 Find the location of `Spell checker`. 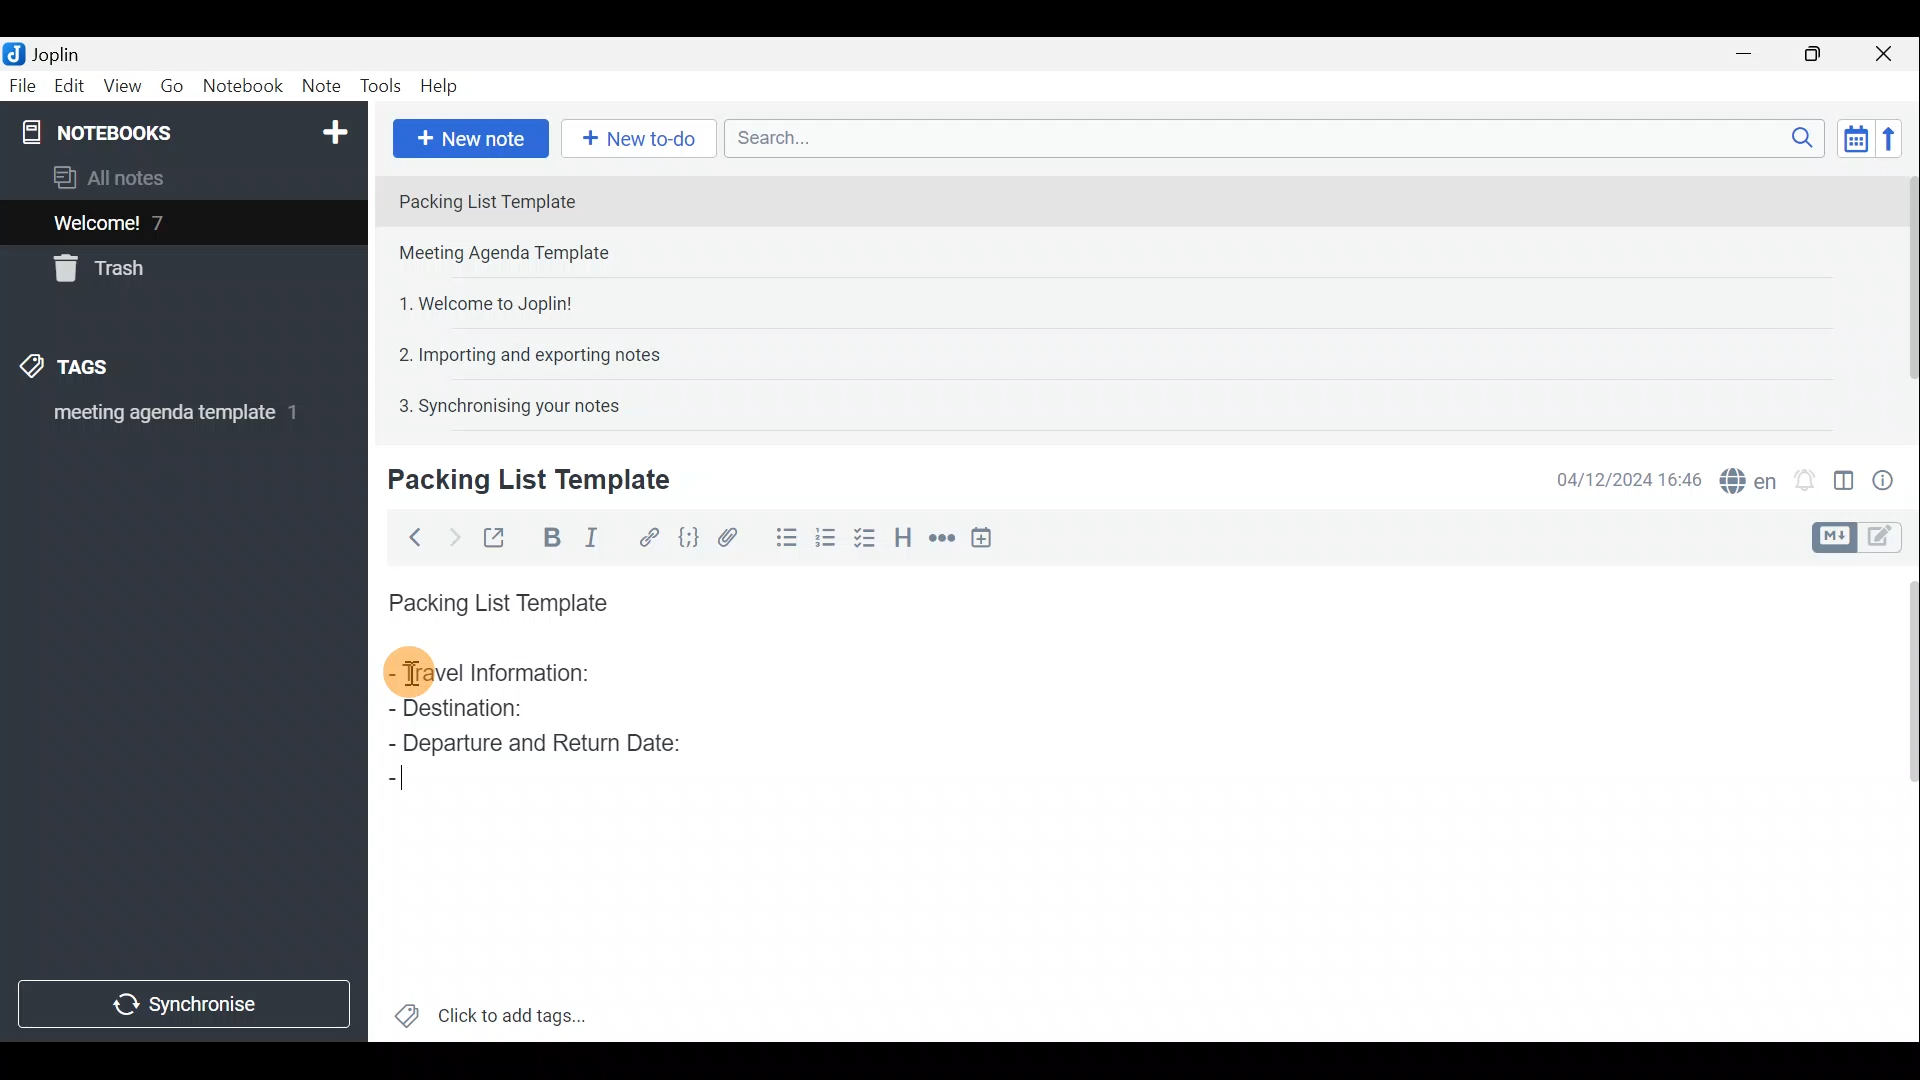

Spell checker is located at coordinates (1743, 477).